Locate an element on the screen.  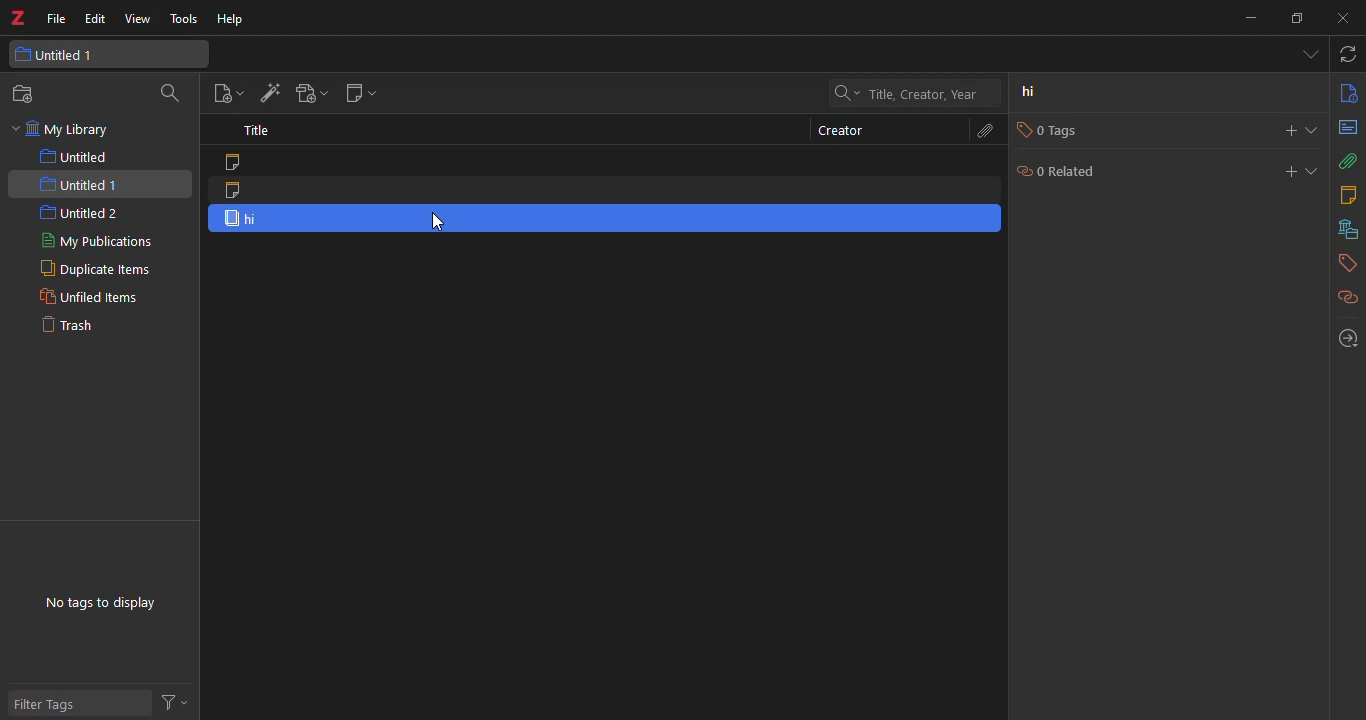
search is located at coordinates (904, 93).